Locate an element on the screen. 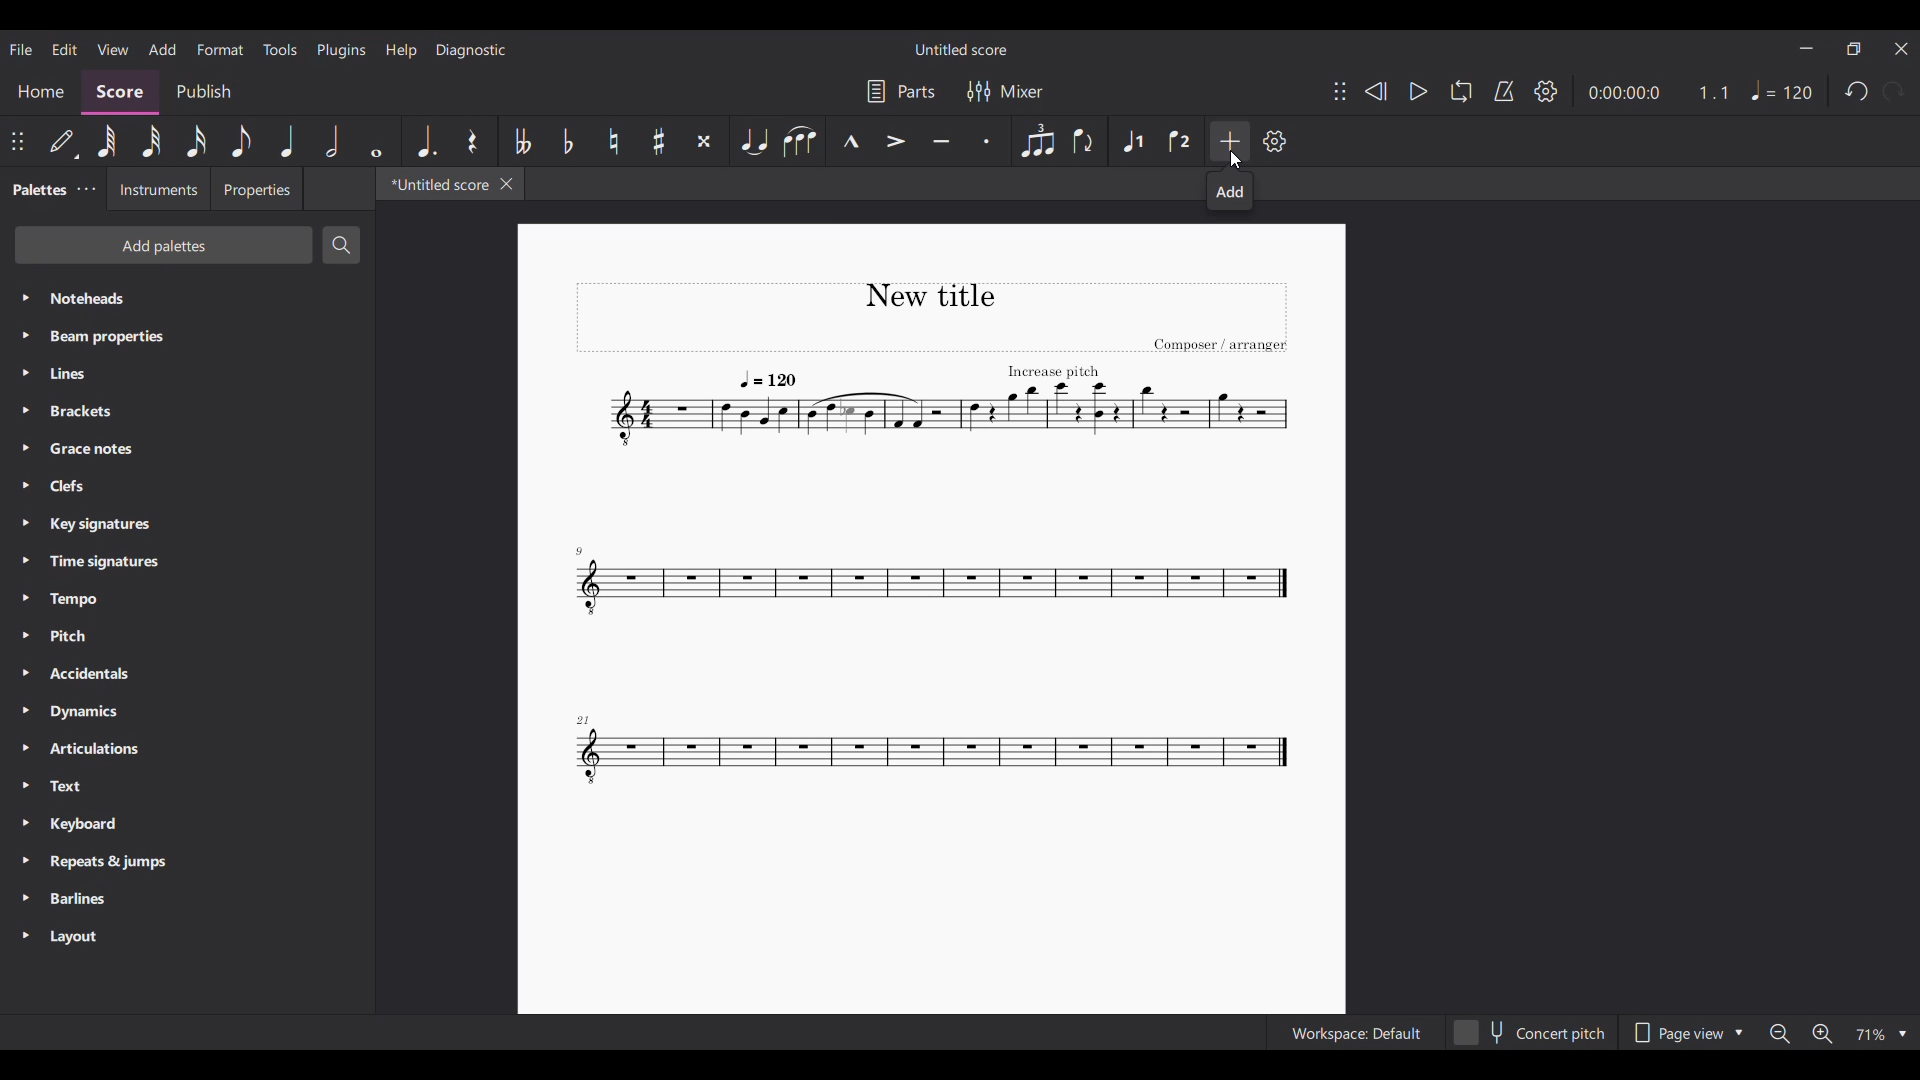 Image resolution: width=1920 pixels, height=1080 pixels. Flip direction is located at coordinates (1083, 142).